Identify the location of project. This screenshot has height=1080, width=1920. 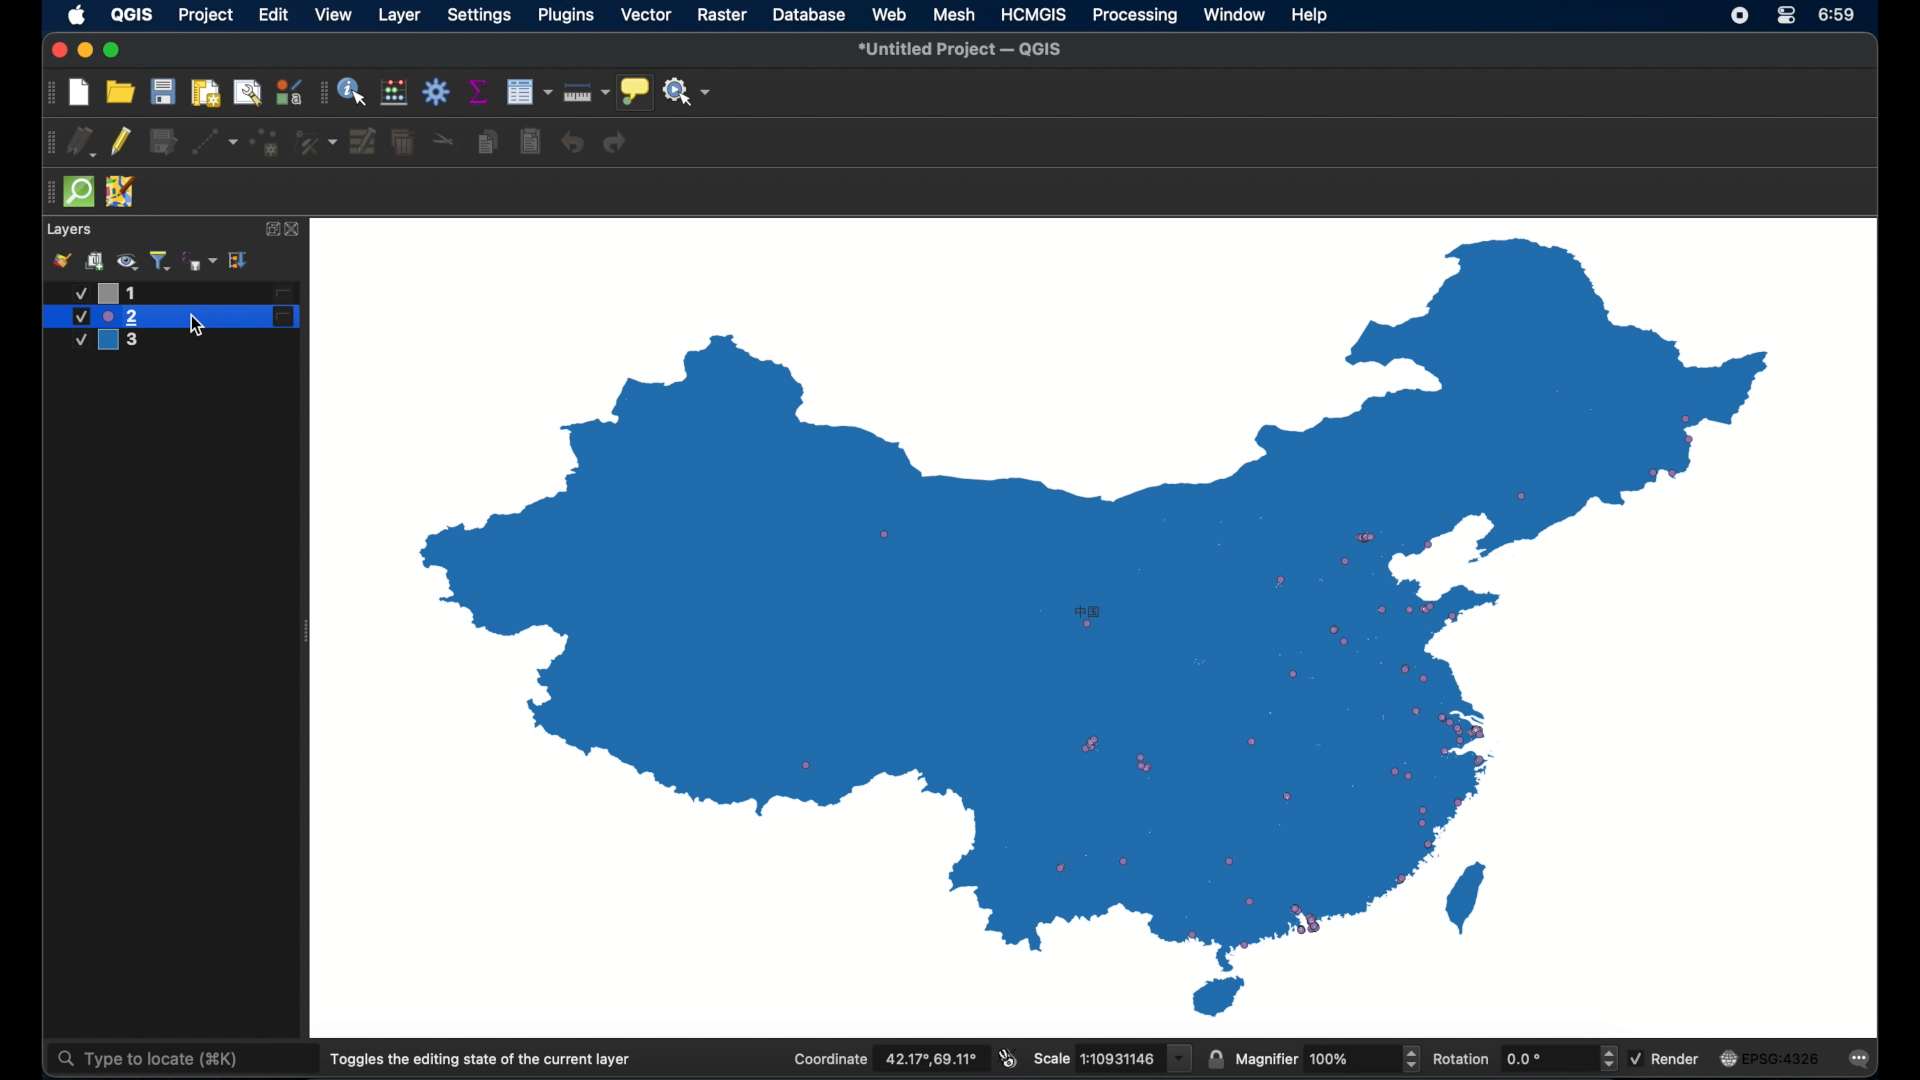
(204, 15).